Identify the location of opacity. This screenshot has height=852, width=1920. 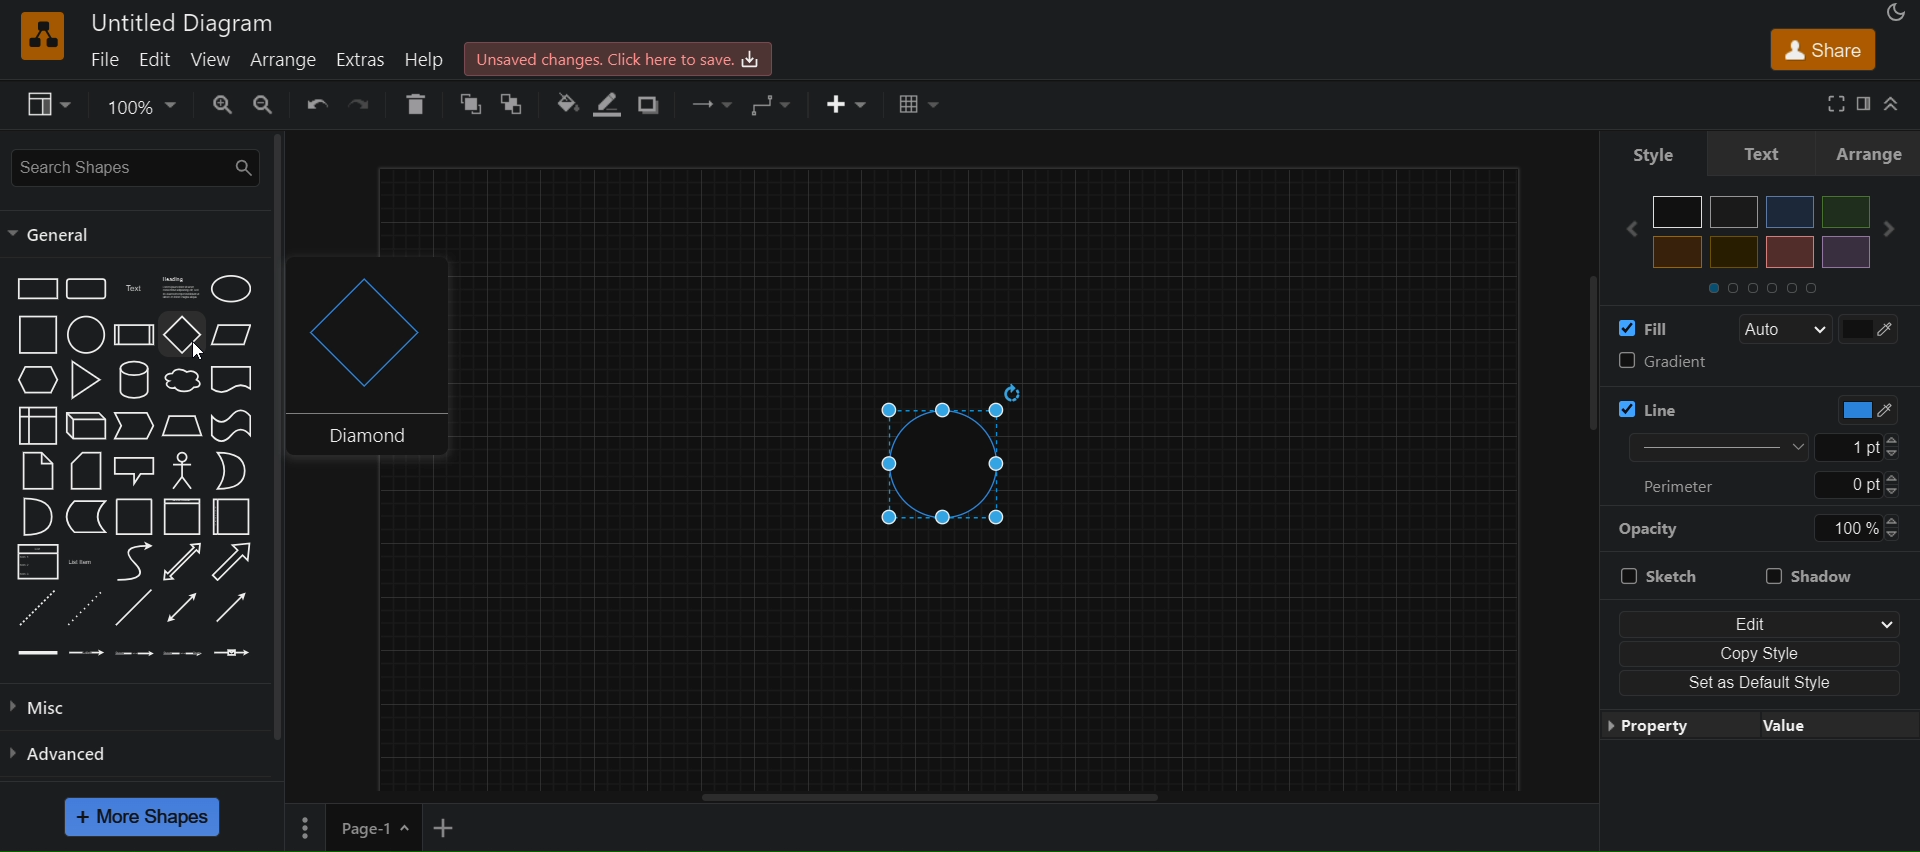
(1651, 528).